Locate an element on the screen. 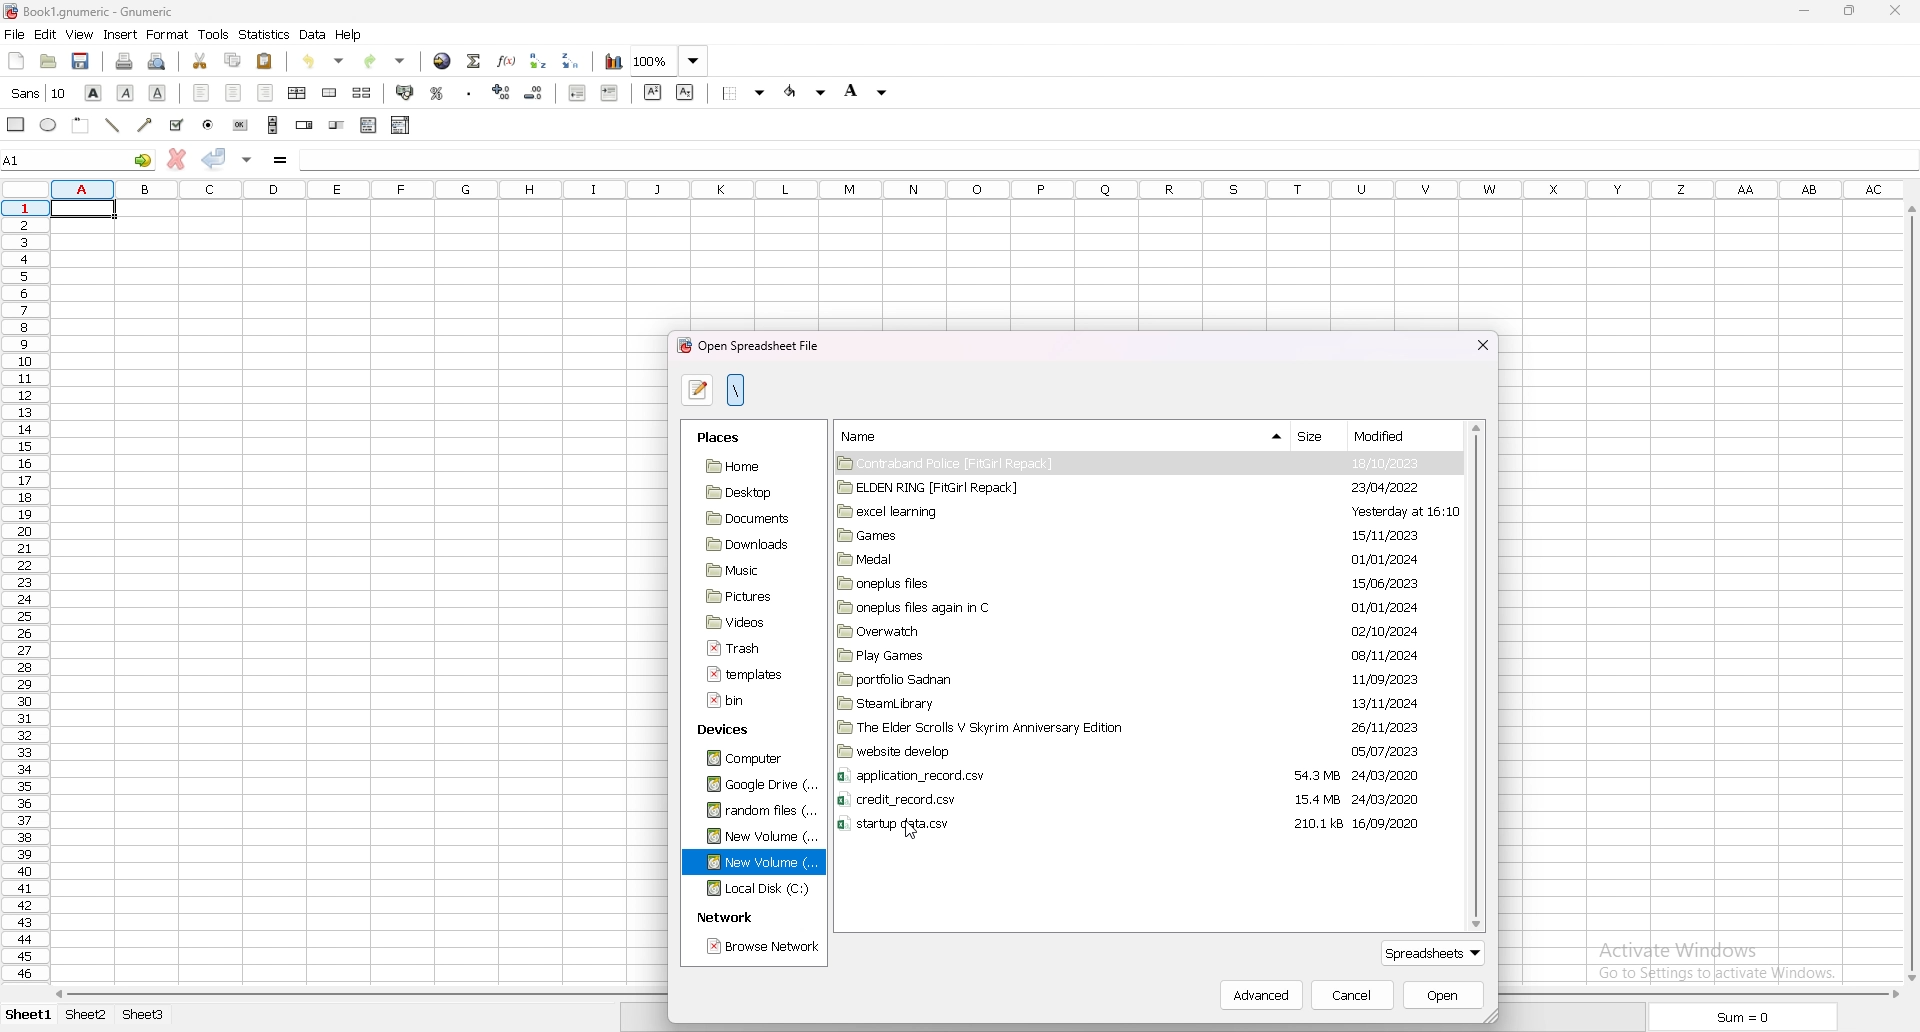  data is located at coordinates (314, 34).